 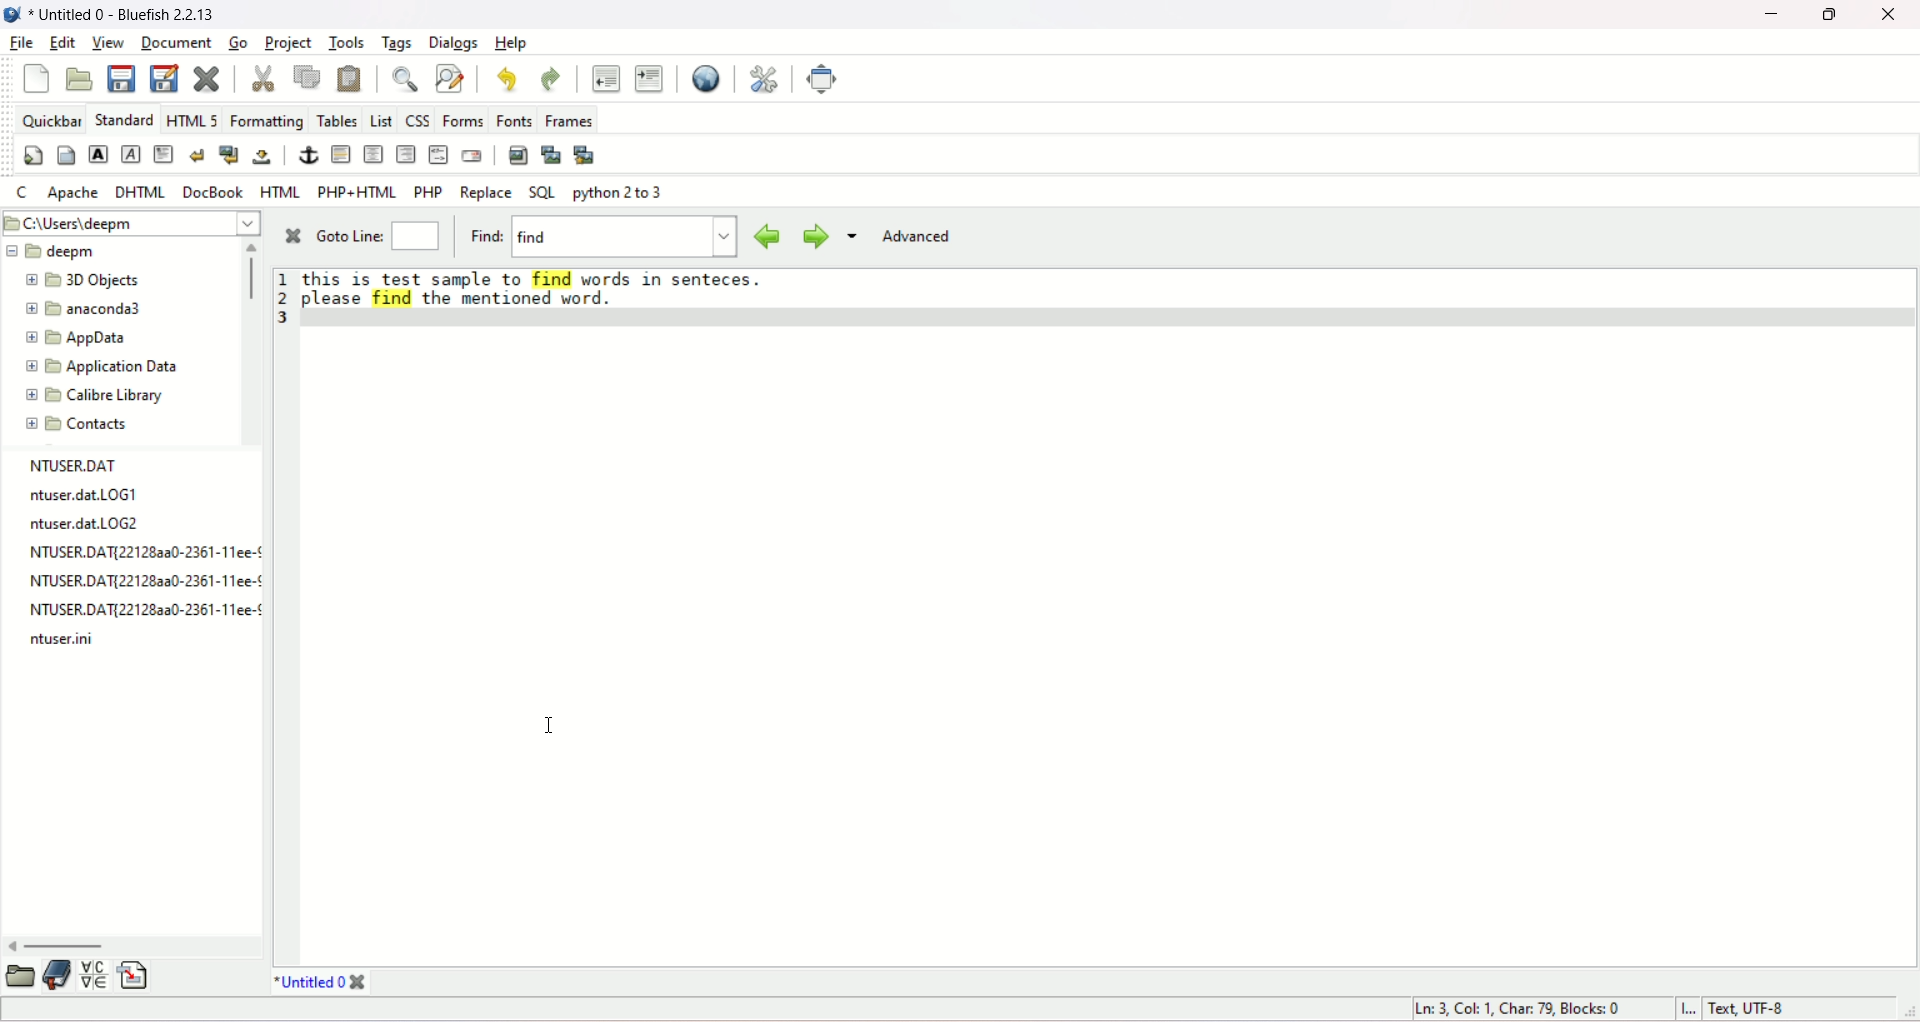 I want to click on anchor/hyperlink, so click(x=308, y=155).